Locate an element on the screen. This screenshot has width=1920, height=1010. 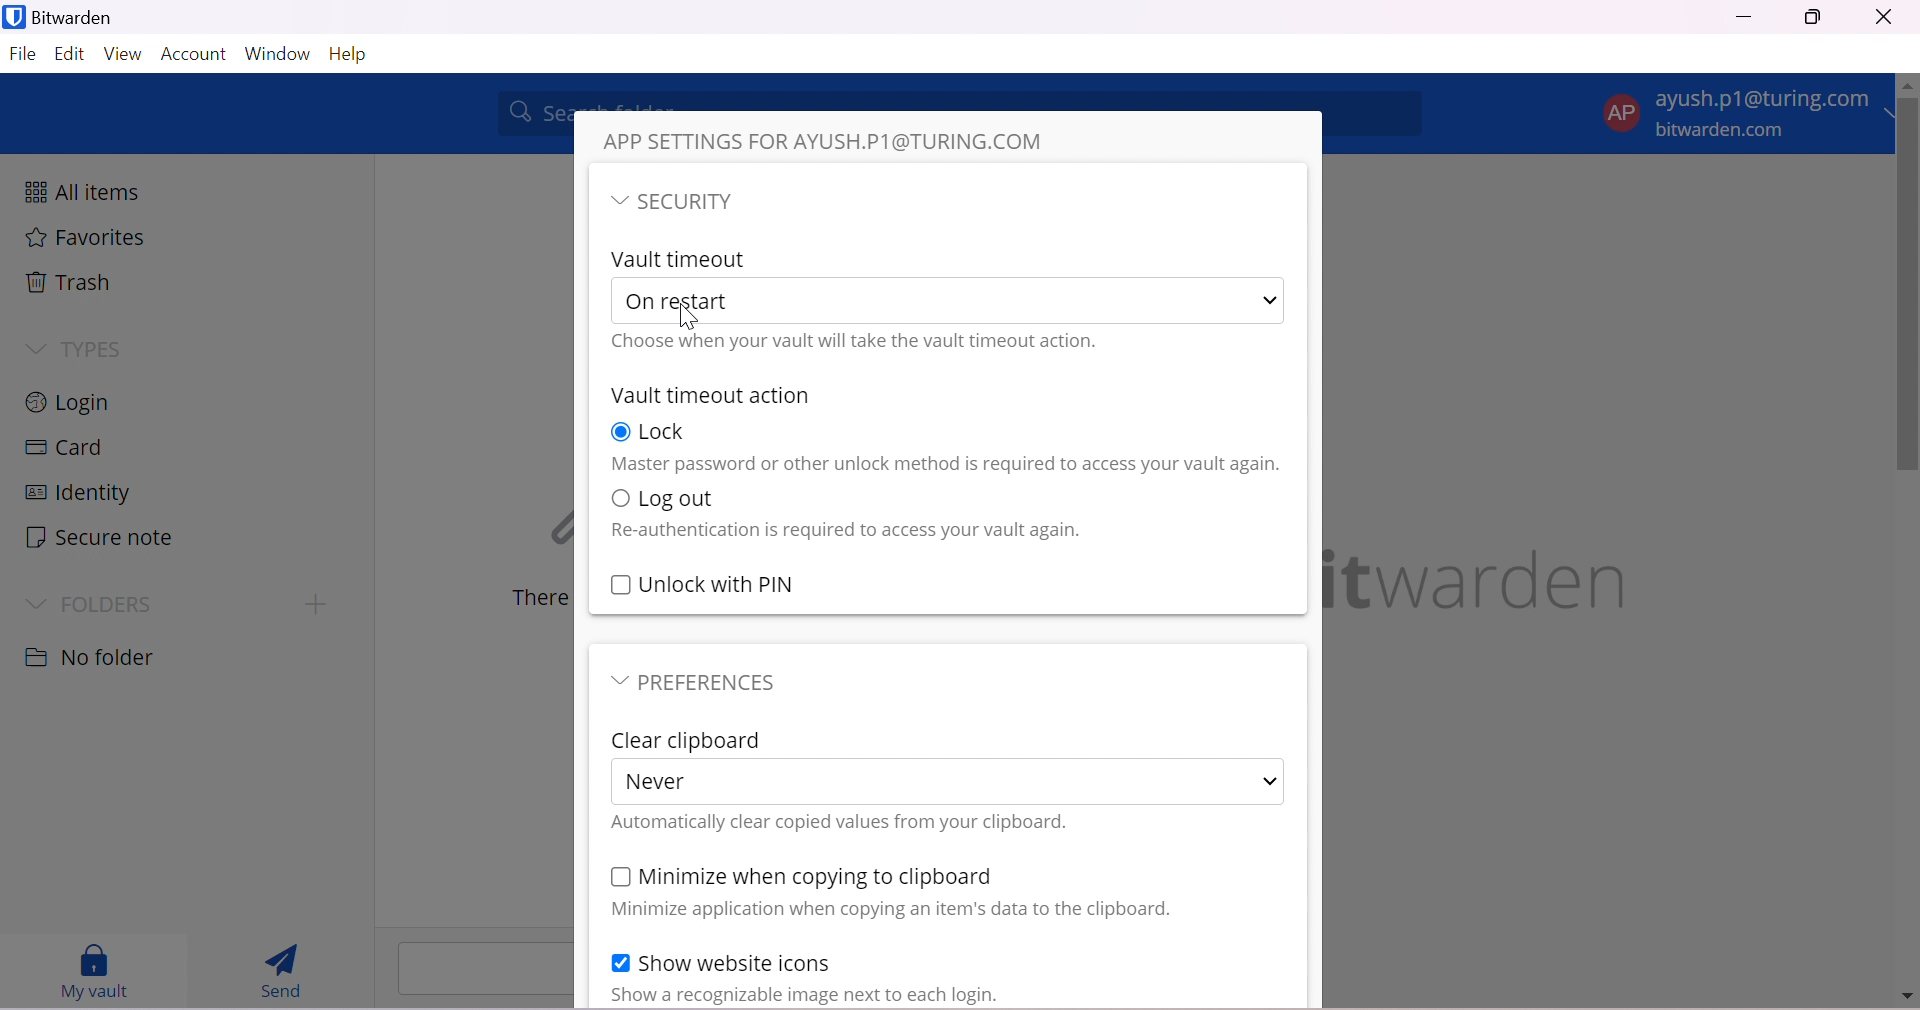
Unlock with PIN is located at coordinates (721, 583).